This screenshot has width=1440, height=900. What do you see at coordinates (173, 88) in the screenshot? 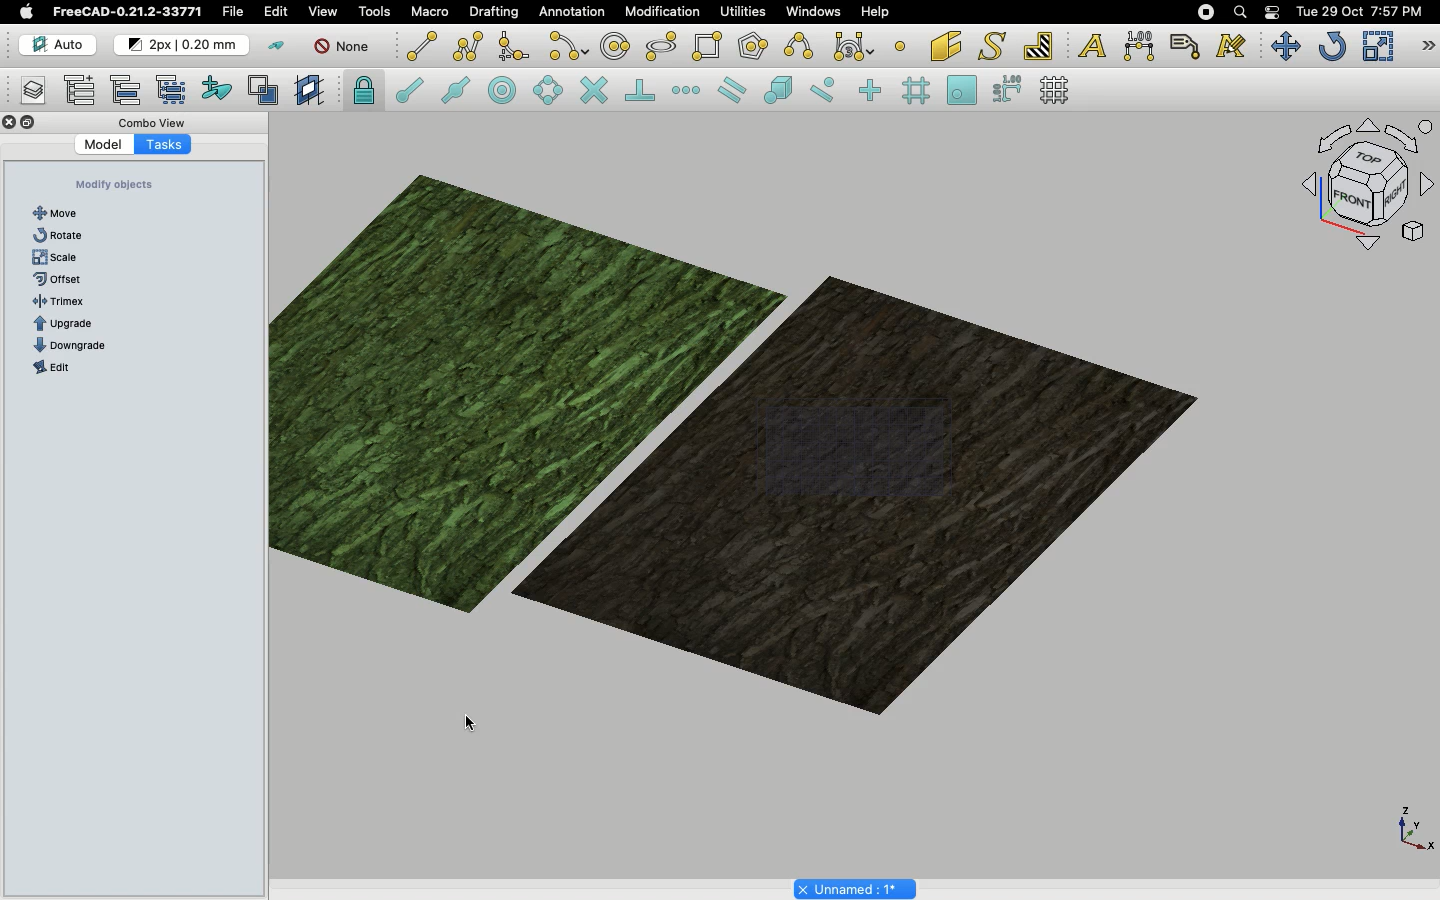
I see `Select group` at bounding box center [173, 88].